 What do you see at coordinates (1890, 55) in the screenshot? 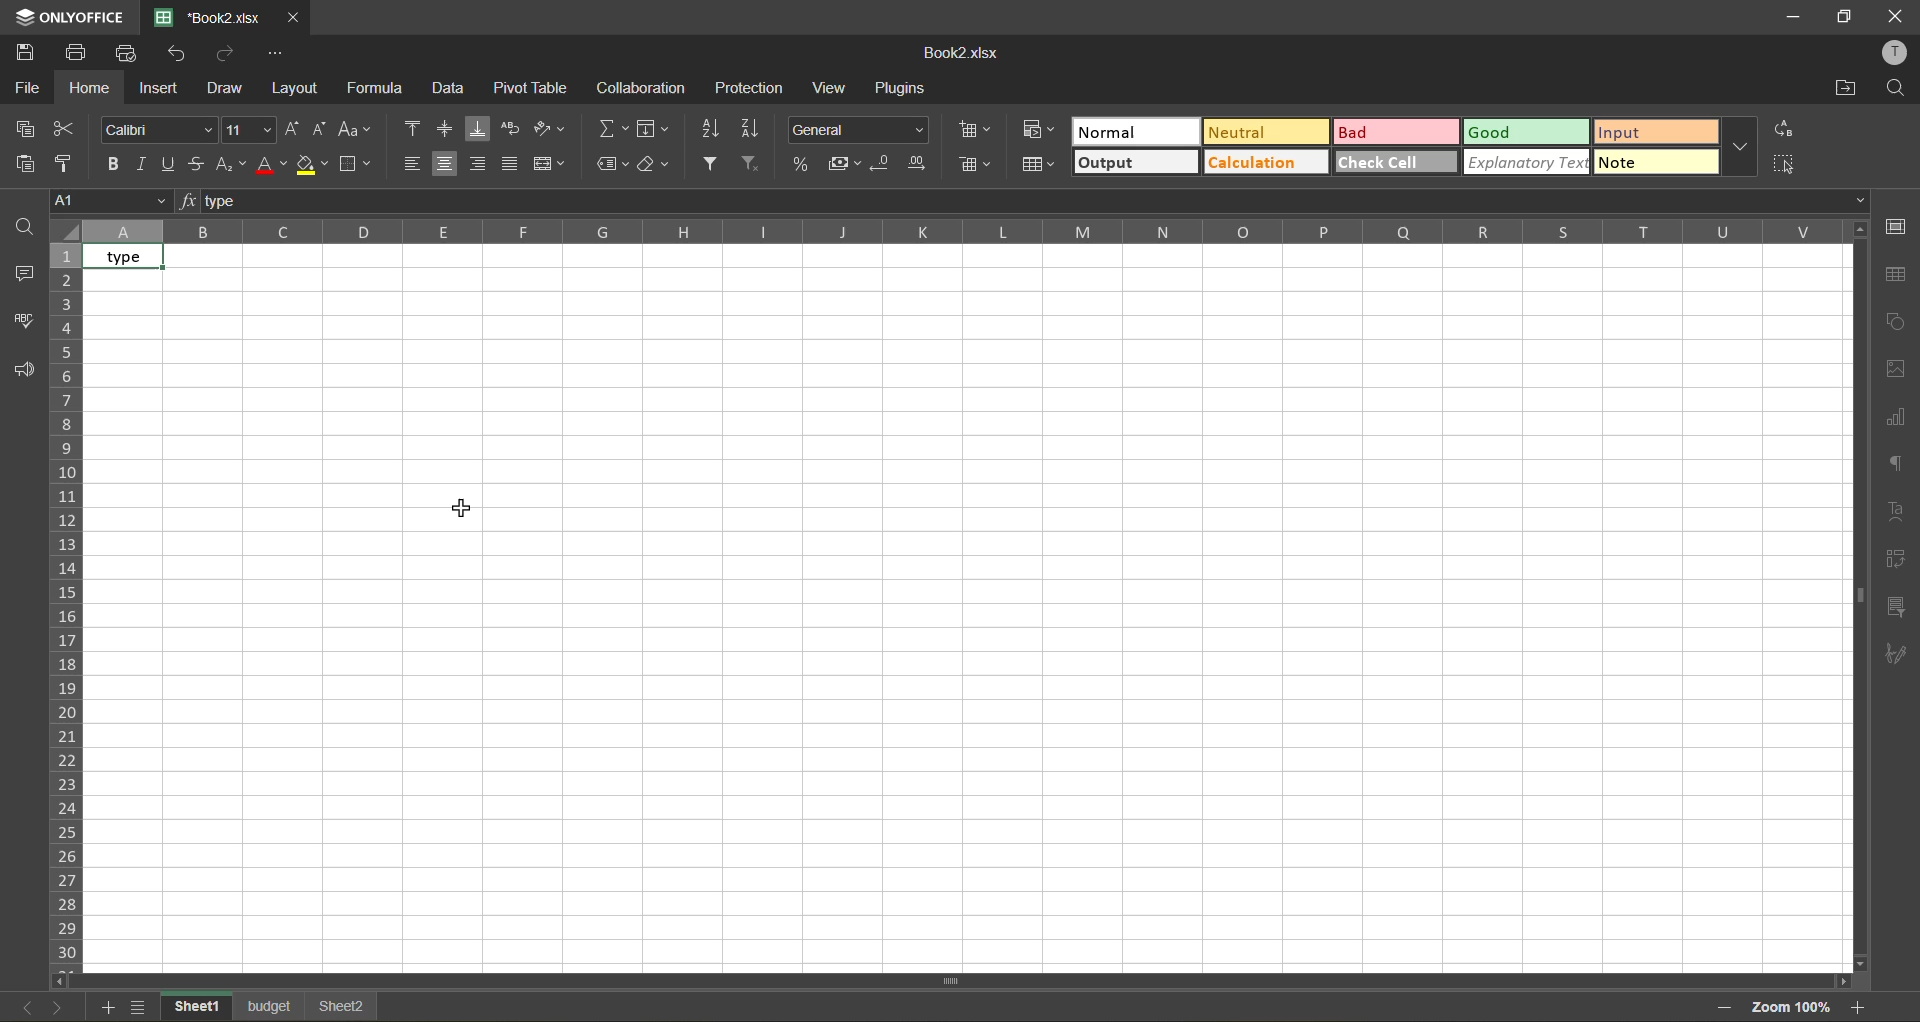
I see `profile` at bounding box center [1890, 55].